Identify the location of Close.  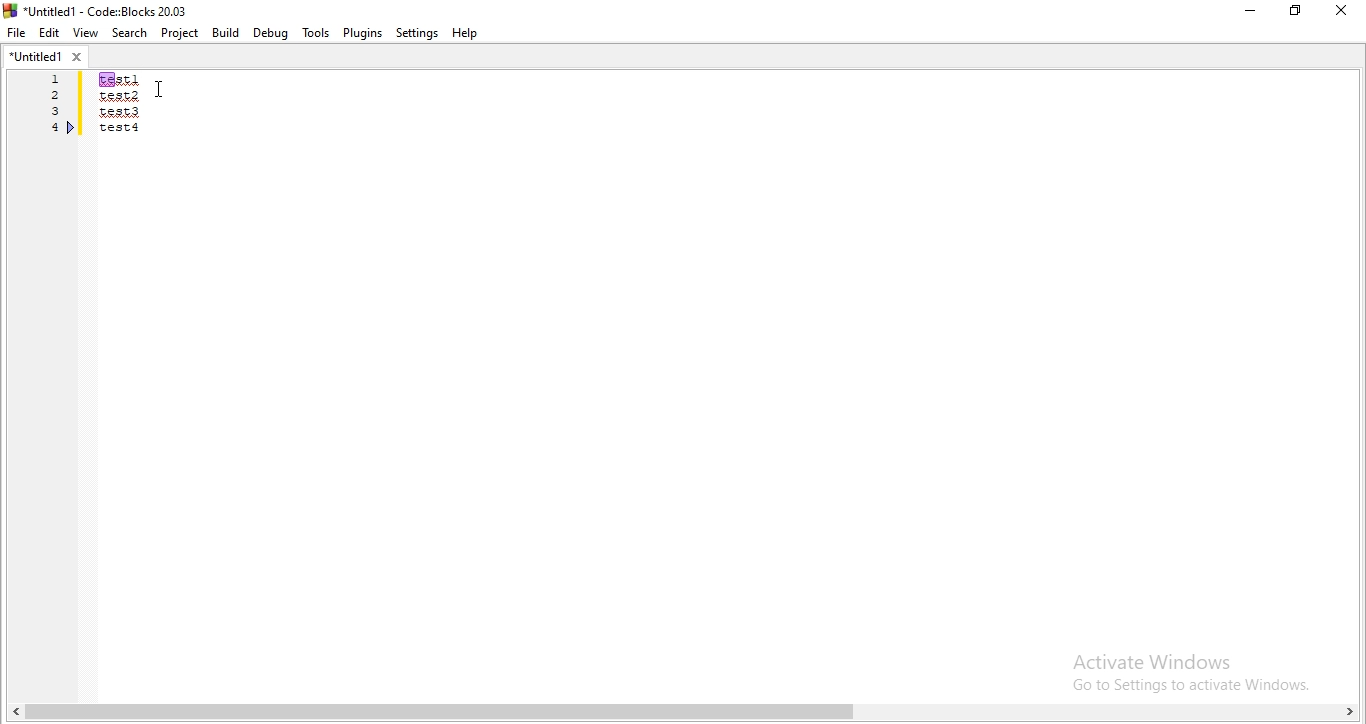
(1342, 10).